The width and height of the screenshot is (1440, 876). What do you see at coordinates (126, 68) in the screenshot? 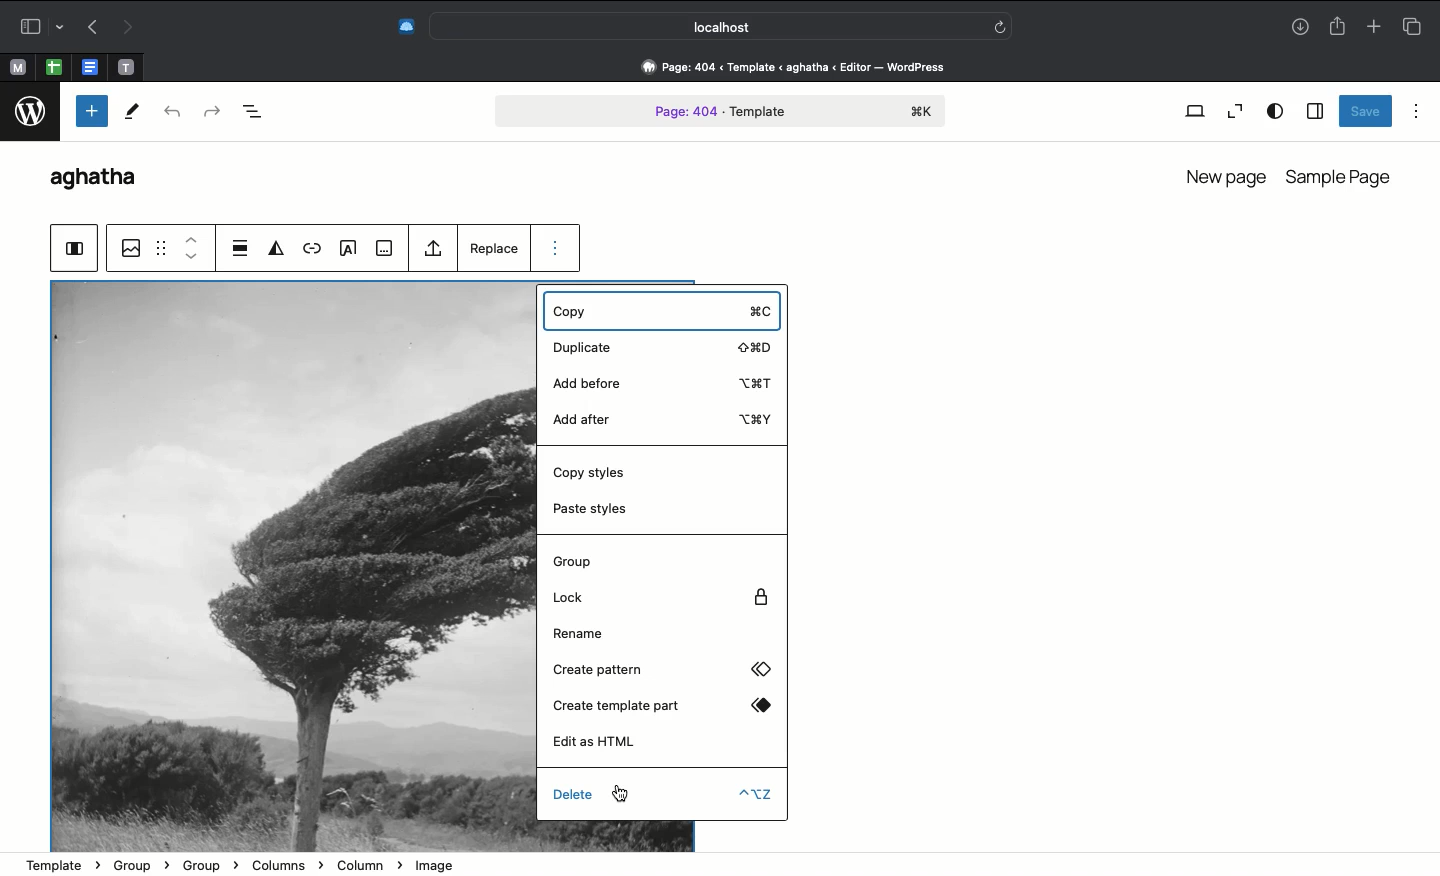
I see `open tab` at bounding box center [126, 68].